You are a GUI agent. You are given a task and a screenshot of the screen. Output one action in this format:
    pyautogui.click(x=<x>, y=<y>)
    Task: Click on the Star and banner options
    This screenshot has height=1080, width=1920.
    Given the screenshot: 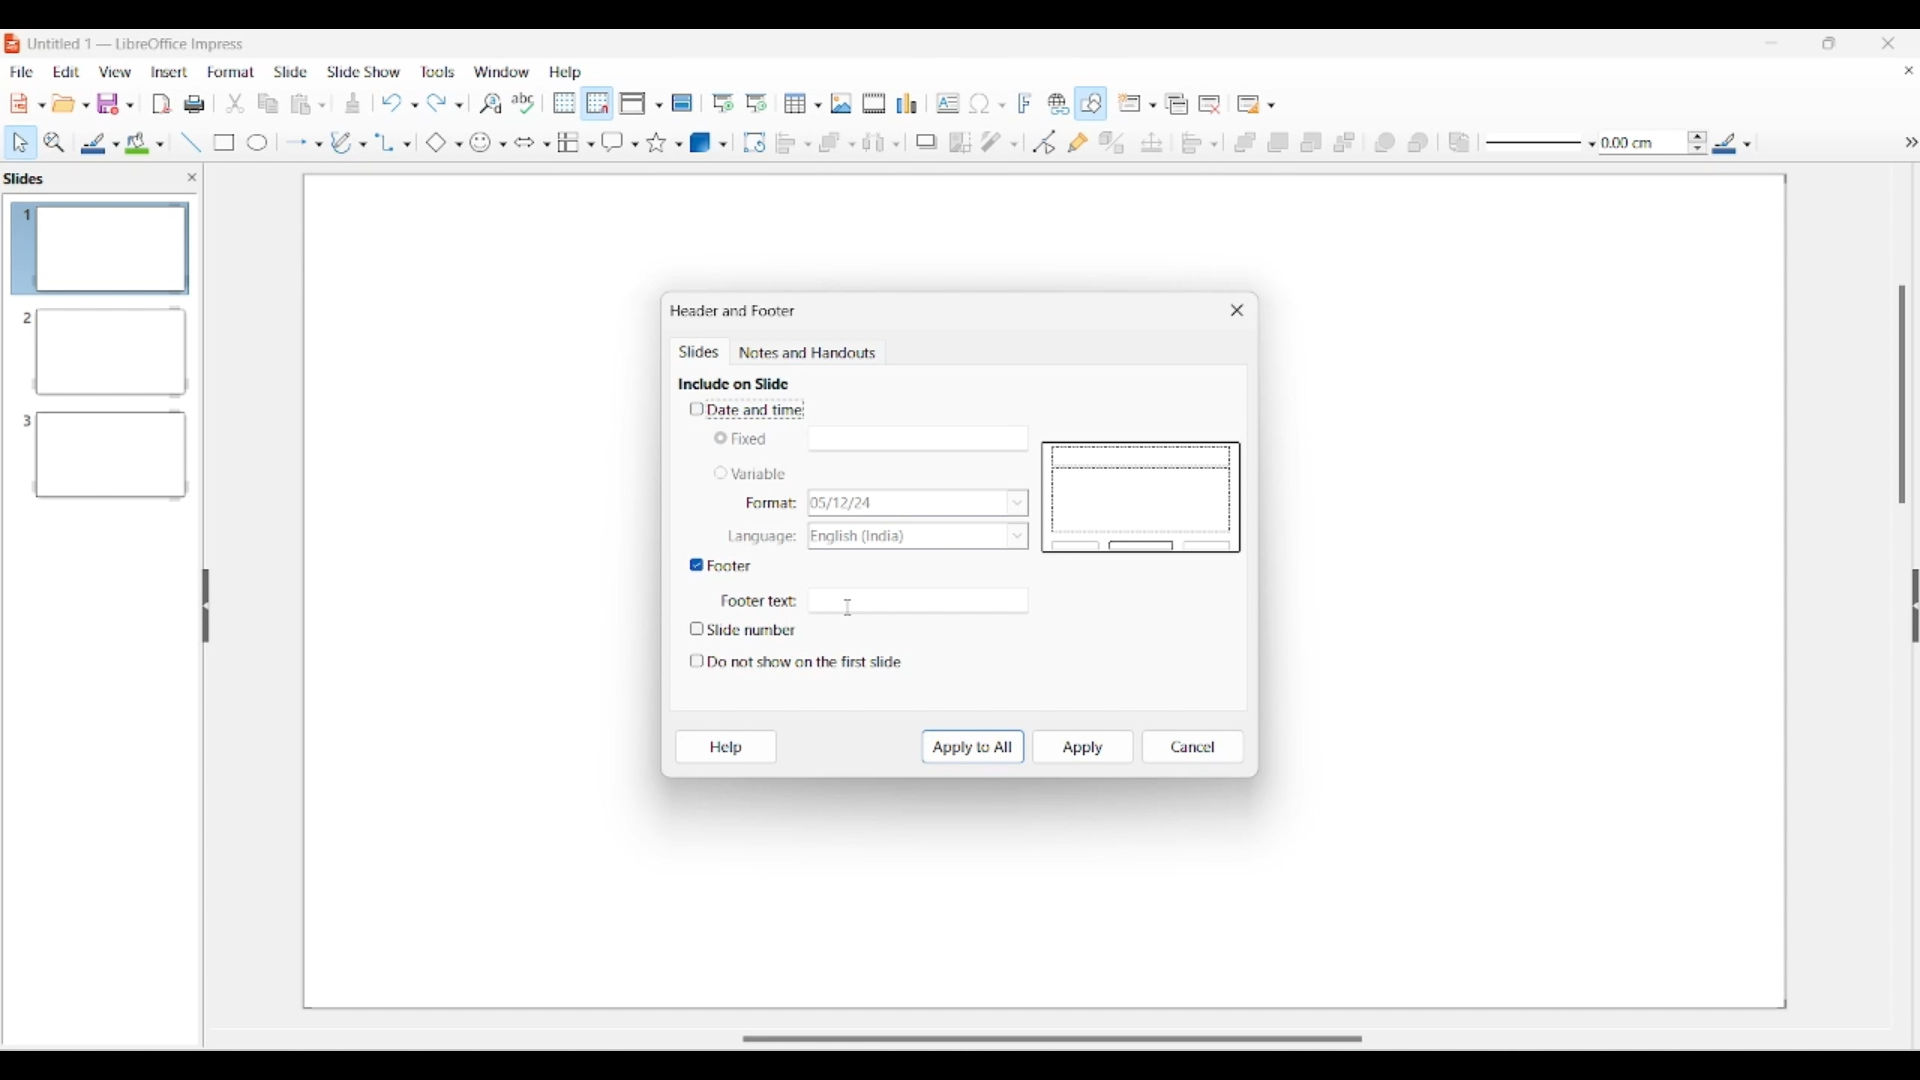 What is the action you would take?
    pyautogui.click(x=665, y=143)
    